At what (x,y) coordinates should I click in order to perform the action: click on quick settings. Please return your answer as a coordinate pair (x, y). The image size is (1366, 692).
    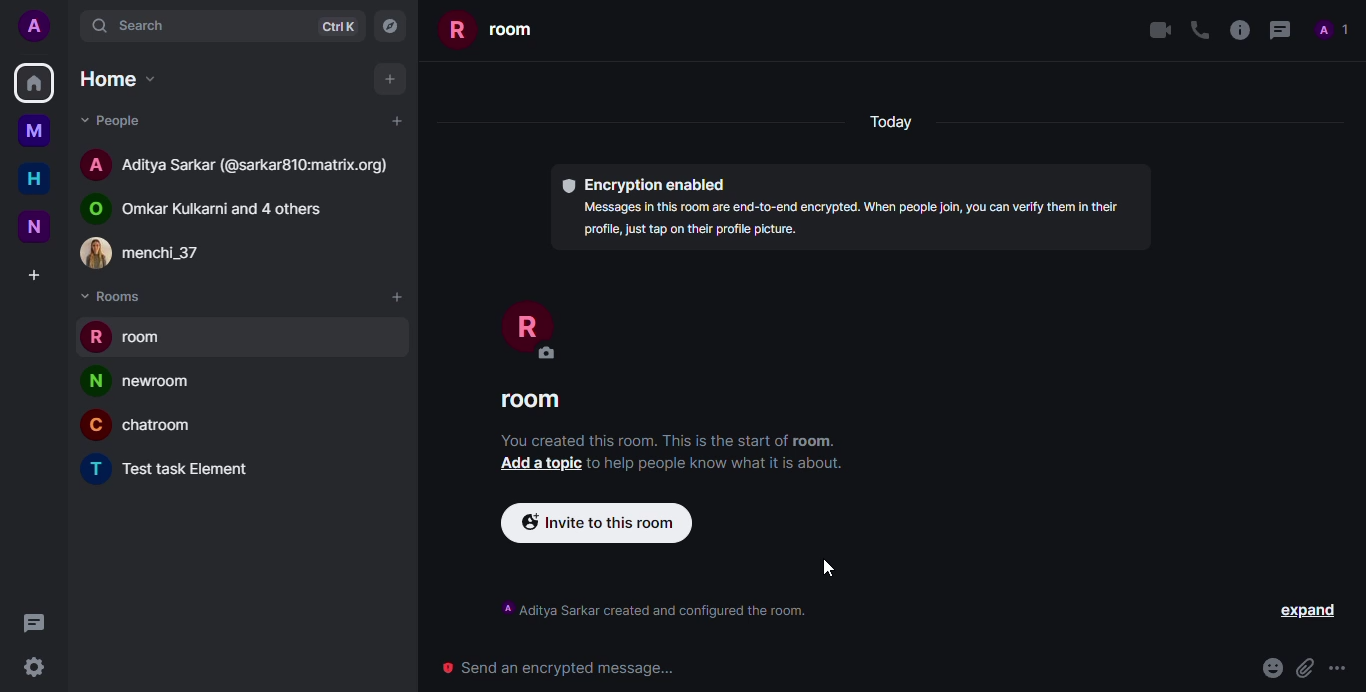
    Looking at the image, I should click on (36, 665).